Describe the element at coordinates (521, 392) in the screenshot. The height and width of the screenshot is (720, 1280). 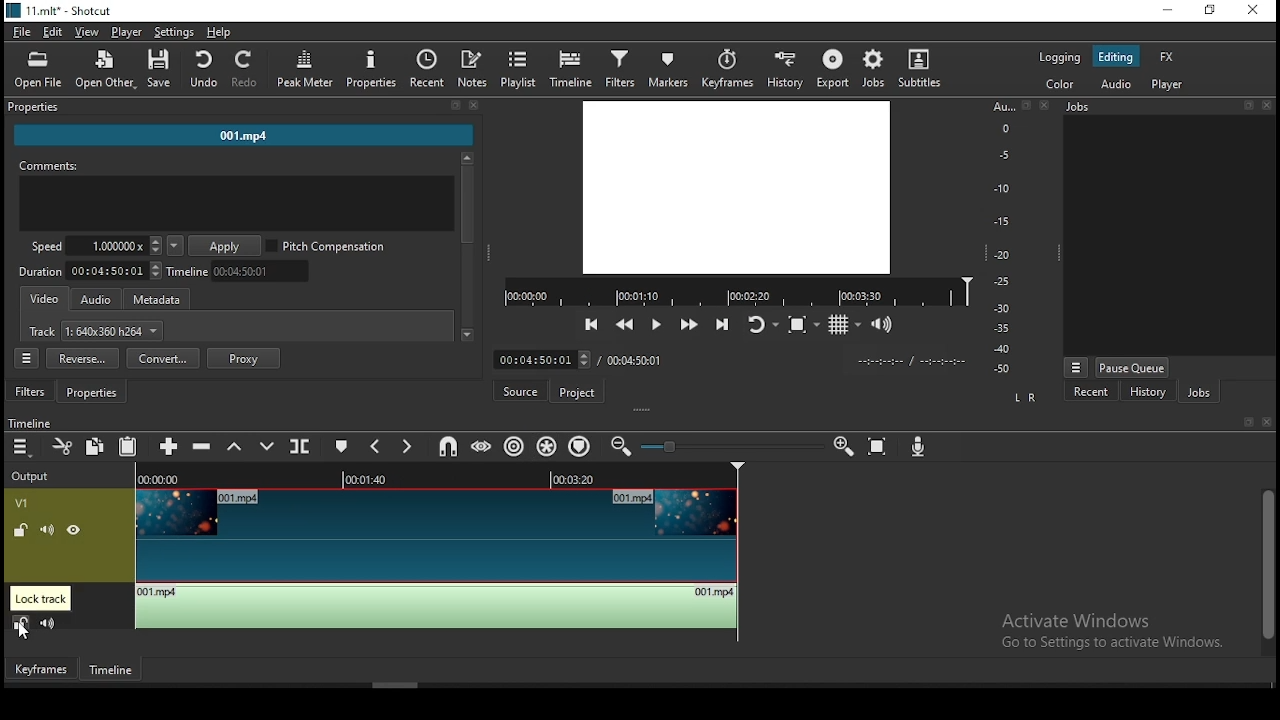
I see `source` at that location.